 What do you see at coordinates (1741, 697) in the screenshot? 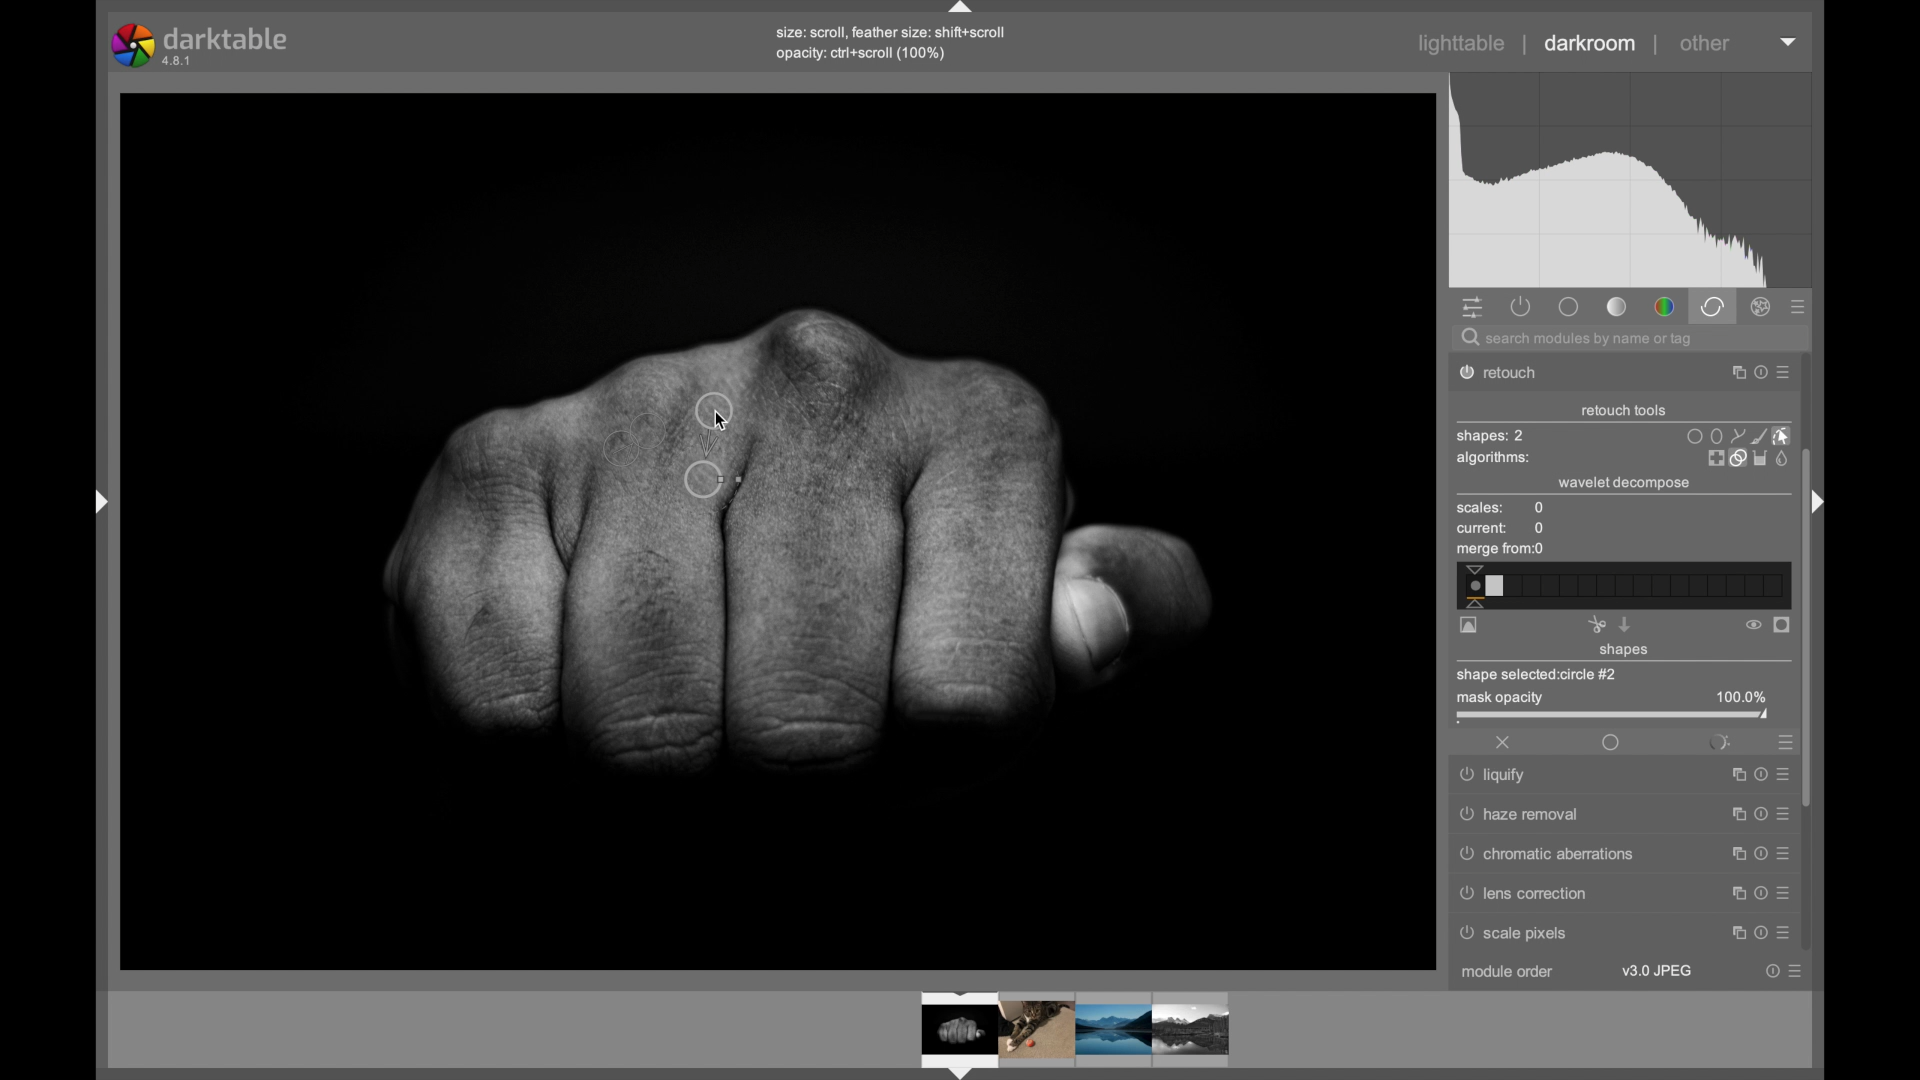
I see `100%` at bounding box center [1741, 697].